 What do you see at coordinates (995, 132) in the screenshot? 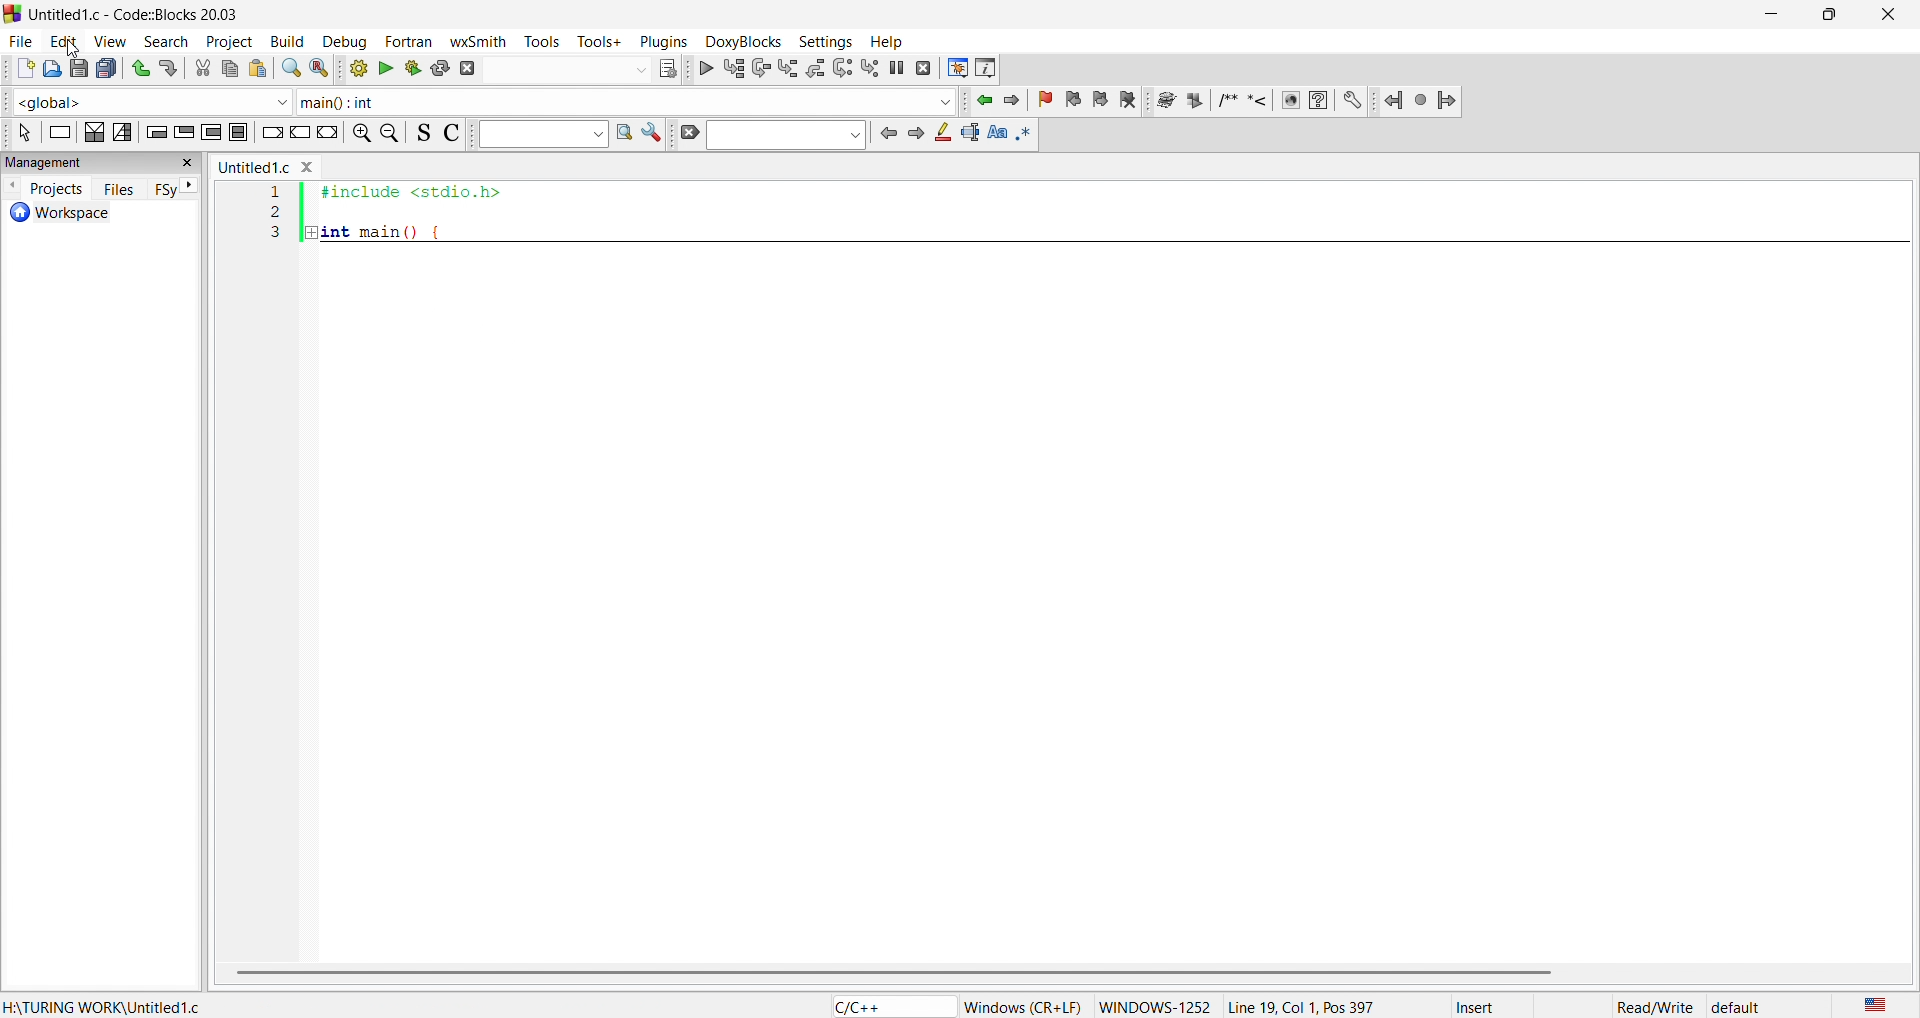
I see `match text` at bounding box center [995, 132].